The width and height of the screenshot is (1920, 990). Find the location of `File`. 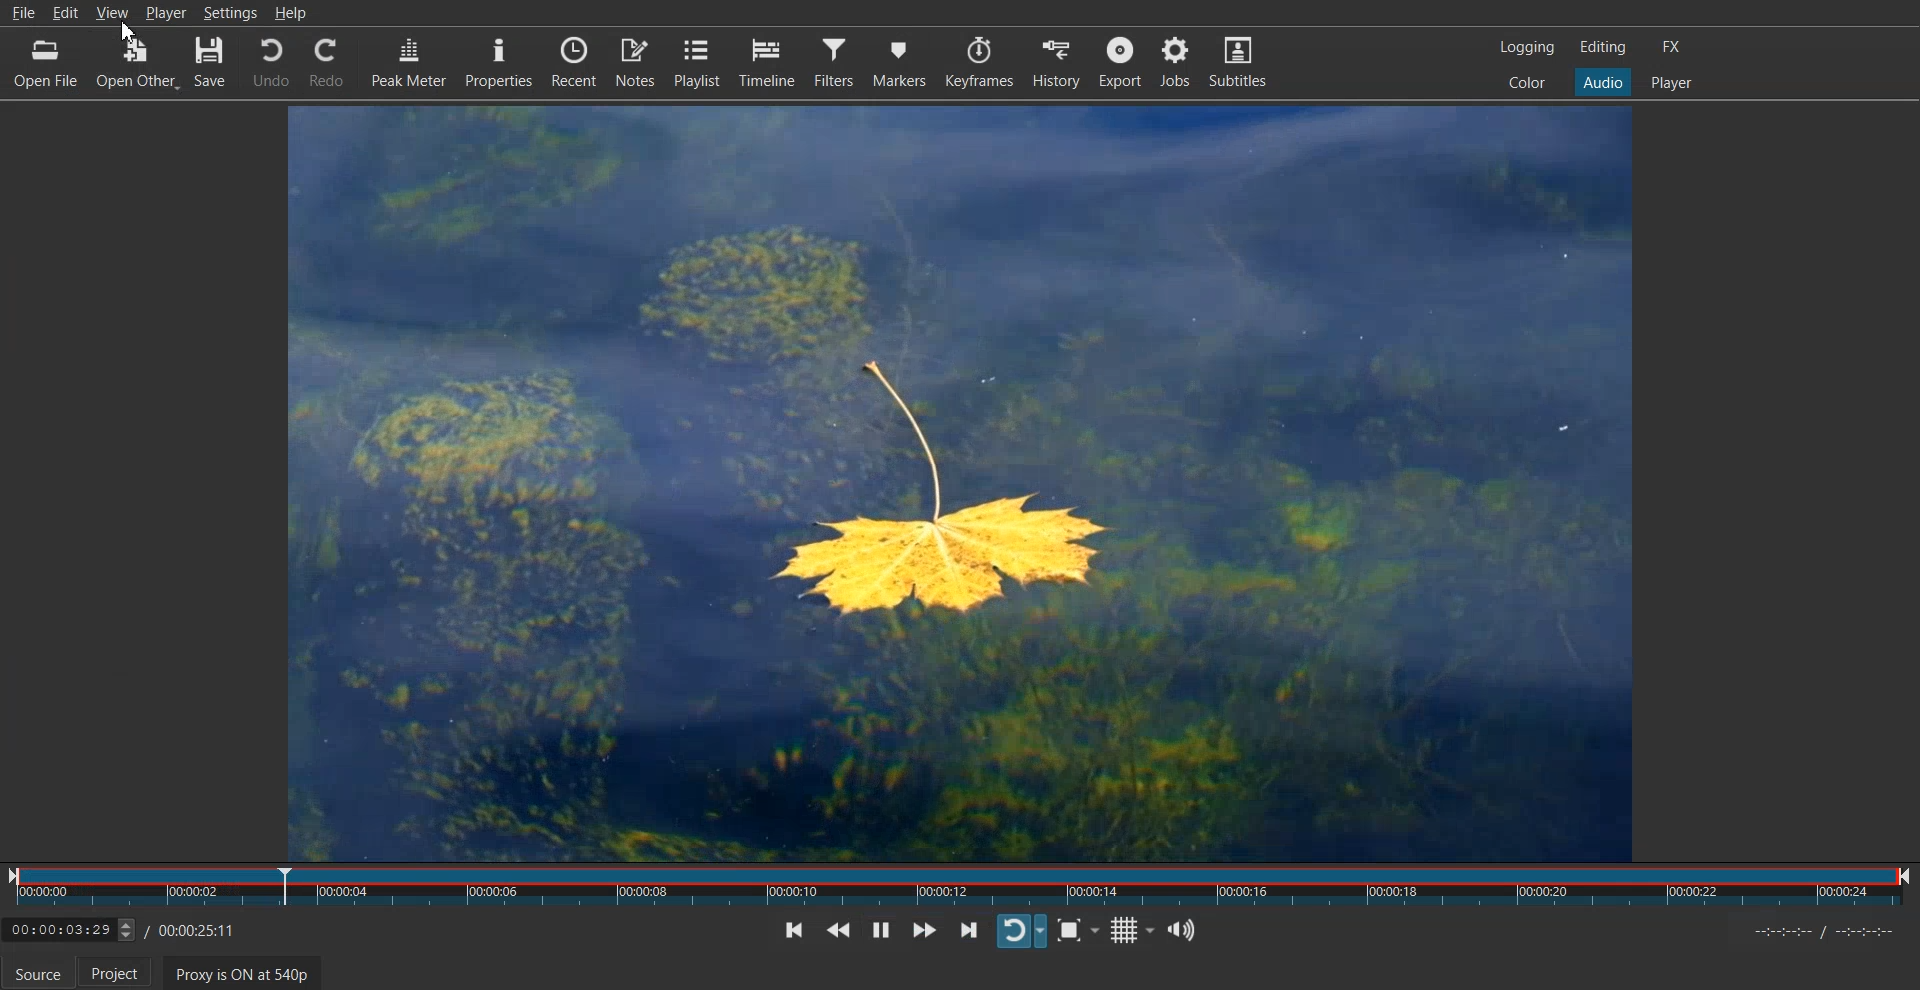

File is located at coordinates (25, 14).